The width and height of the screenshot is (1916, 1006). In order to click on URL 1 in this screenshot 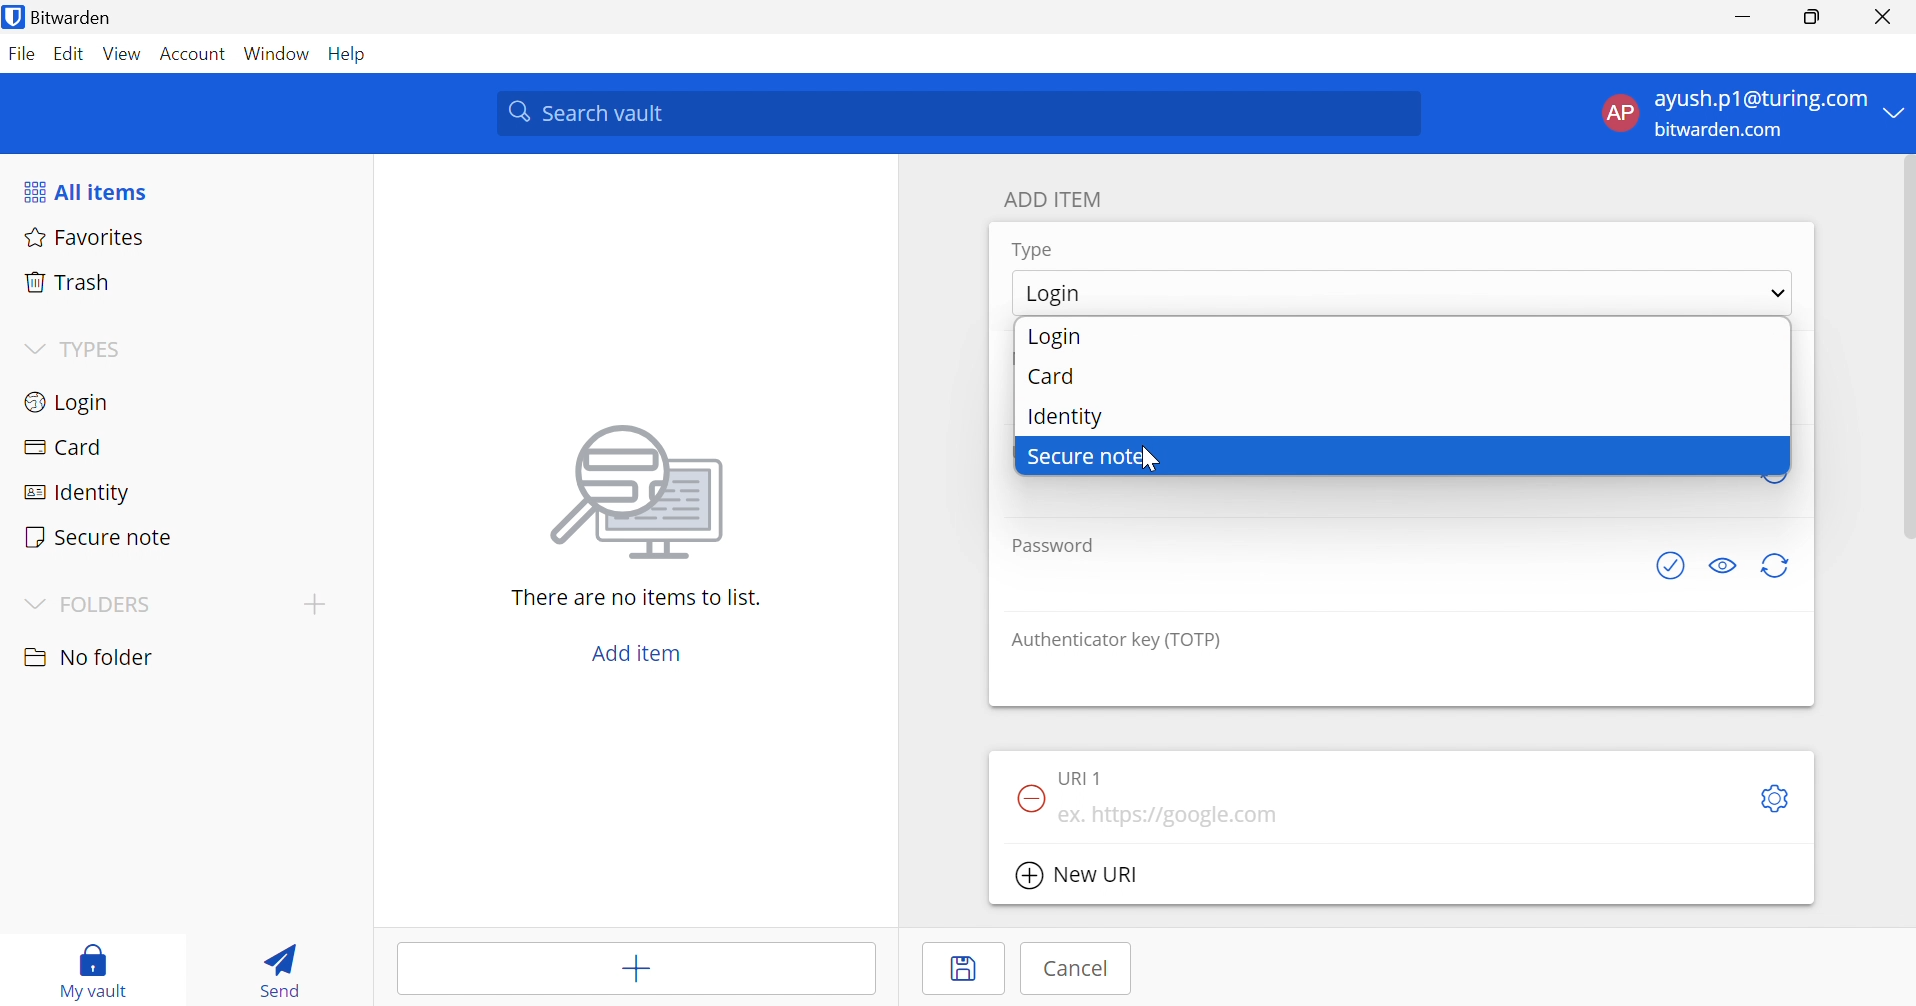, I will do `click(1087, 777)`.